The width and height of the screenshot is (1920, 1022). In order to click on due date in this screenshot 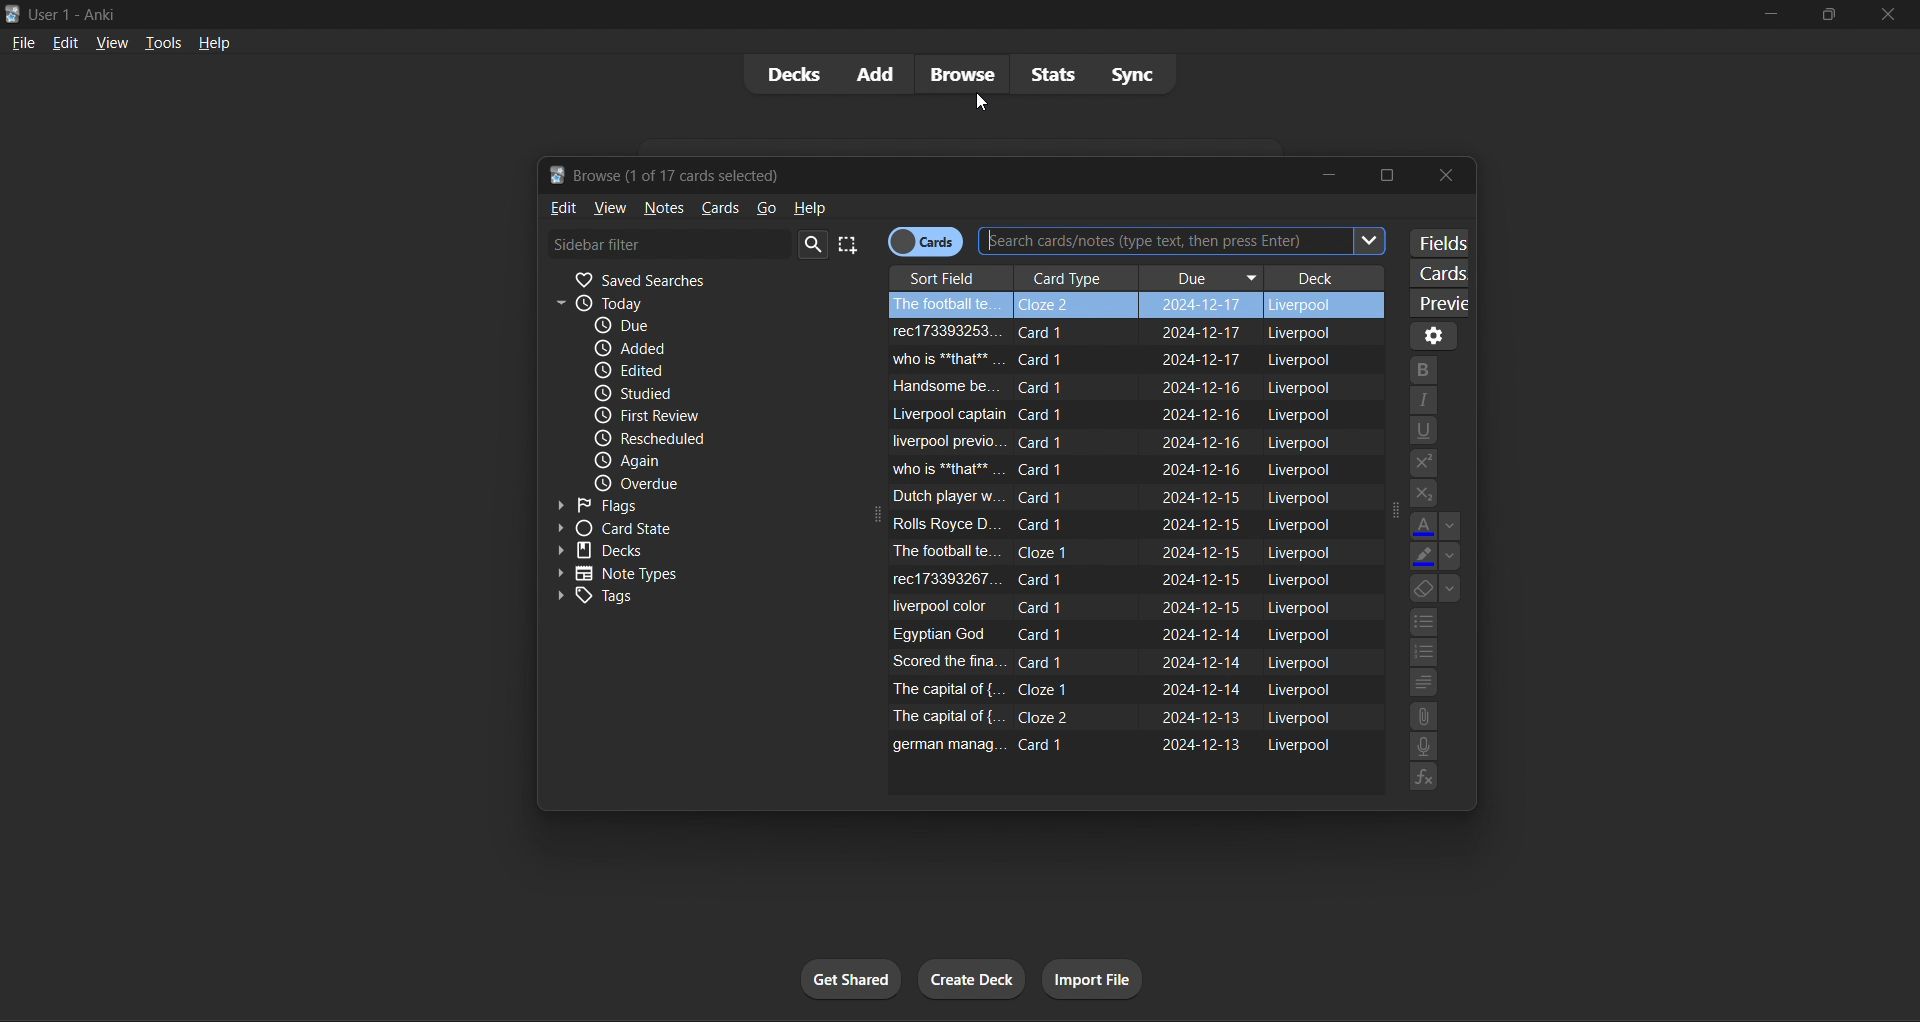, I will do `click(1210, 415)`.